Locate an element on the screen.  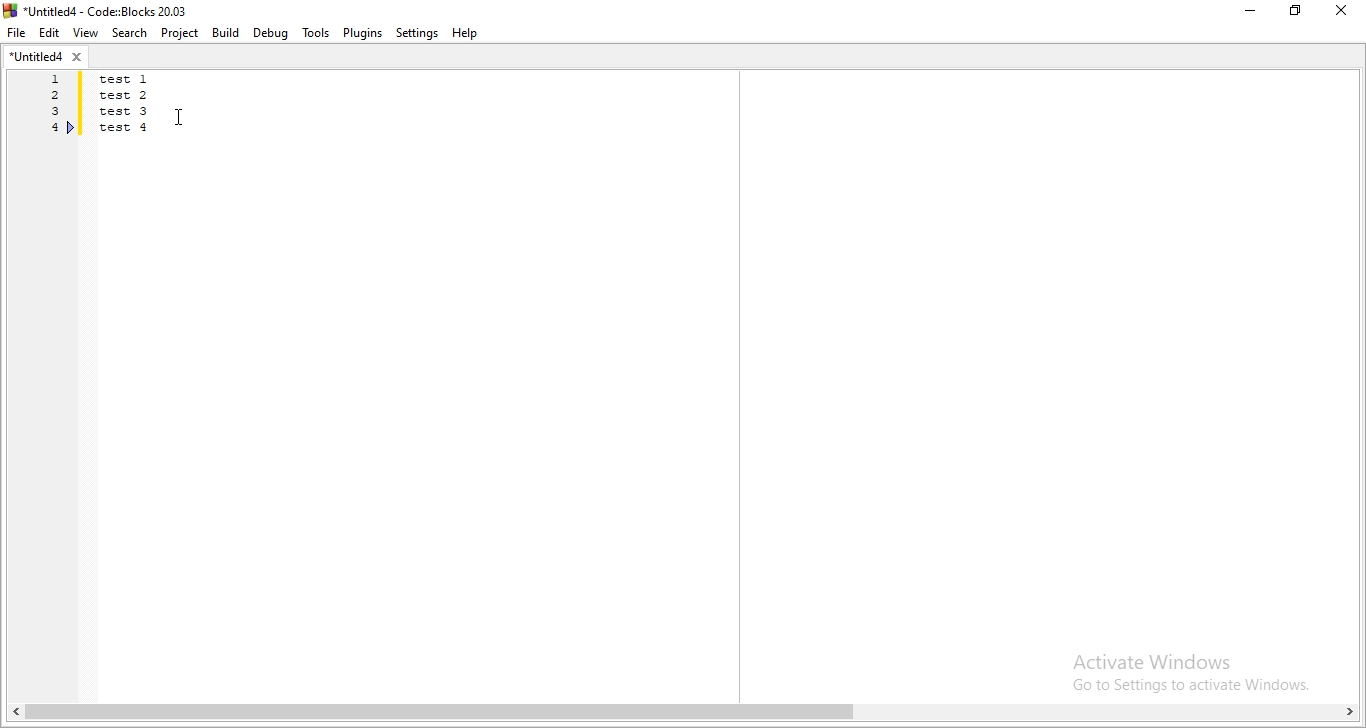
 test 3 is located at coordinates (127, 113).